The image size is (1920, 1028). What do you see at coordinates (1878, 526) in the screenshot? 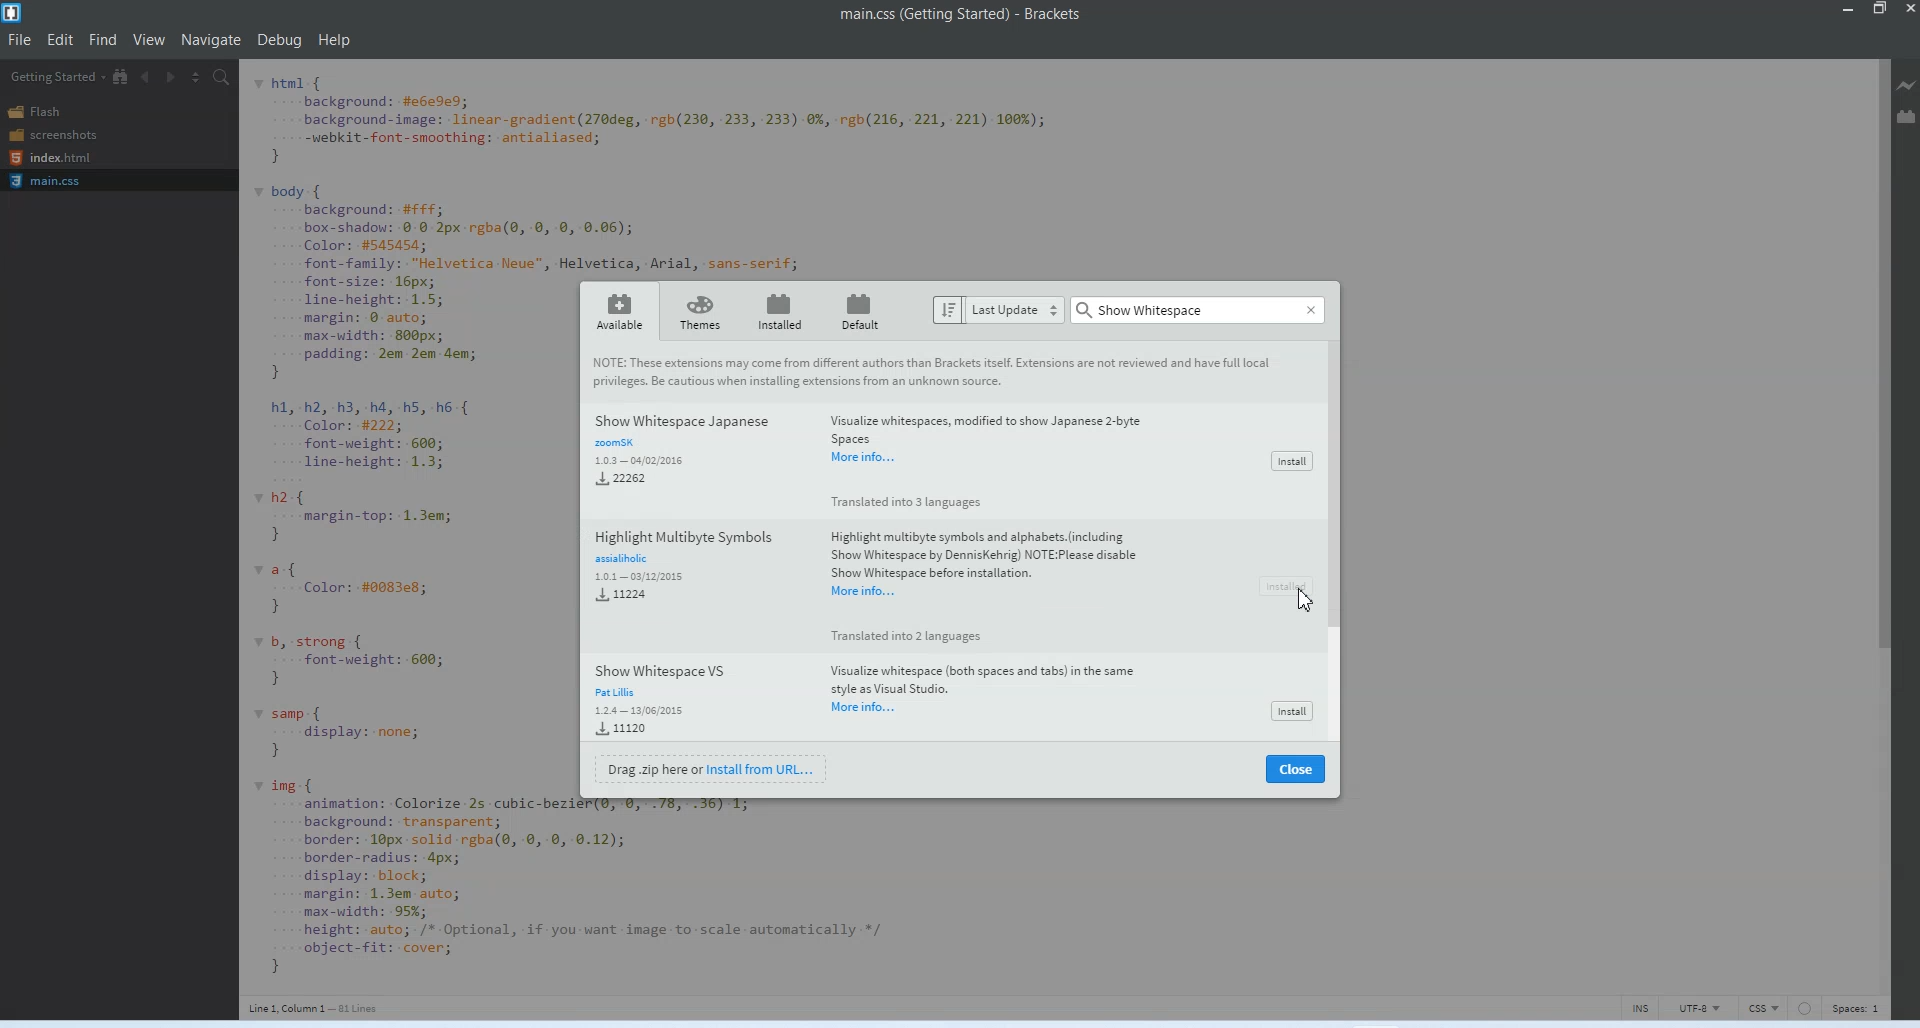
I see `Vertical Scroll bar` at bounding box center [1878, 526].